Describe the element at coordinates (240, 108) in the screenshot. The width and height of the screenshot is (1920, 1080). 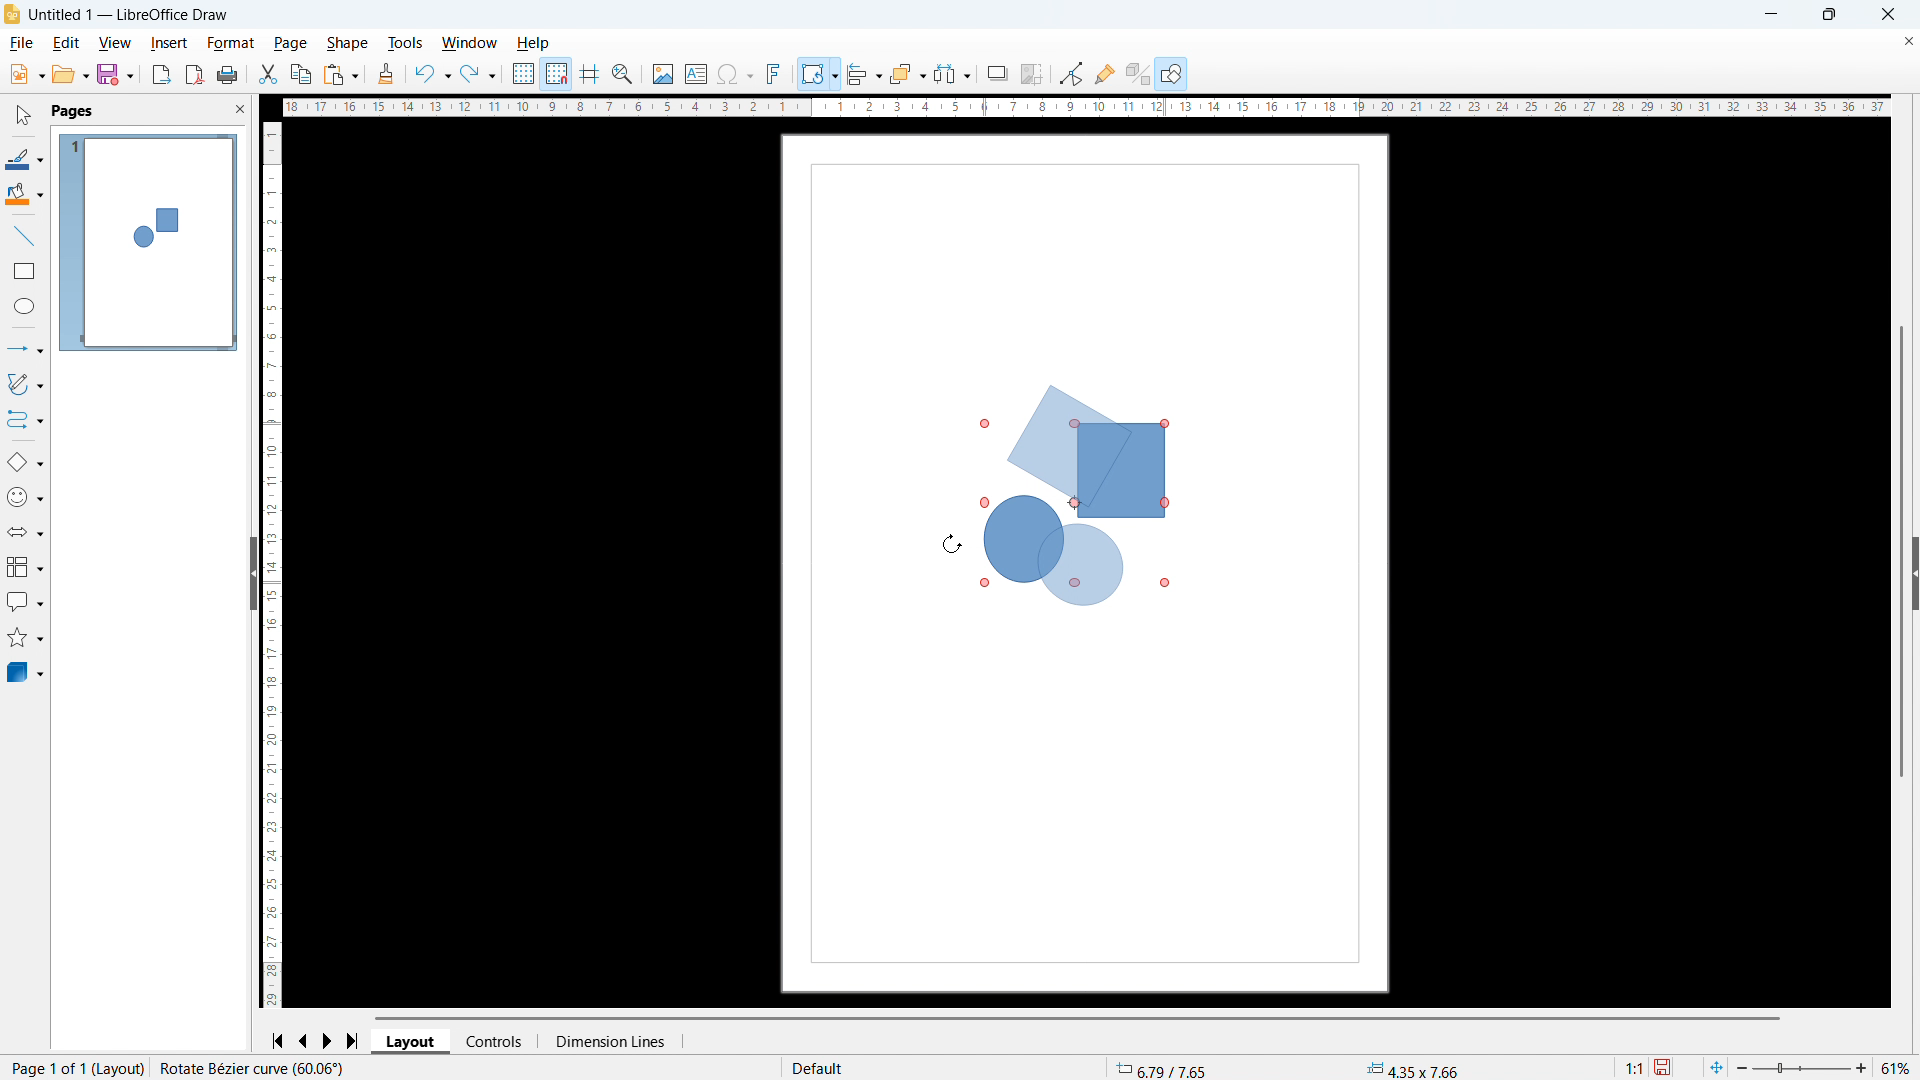
I see `Close PANE ` at that location.